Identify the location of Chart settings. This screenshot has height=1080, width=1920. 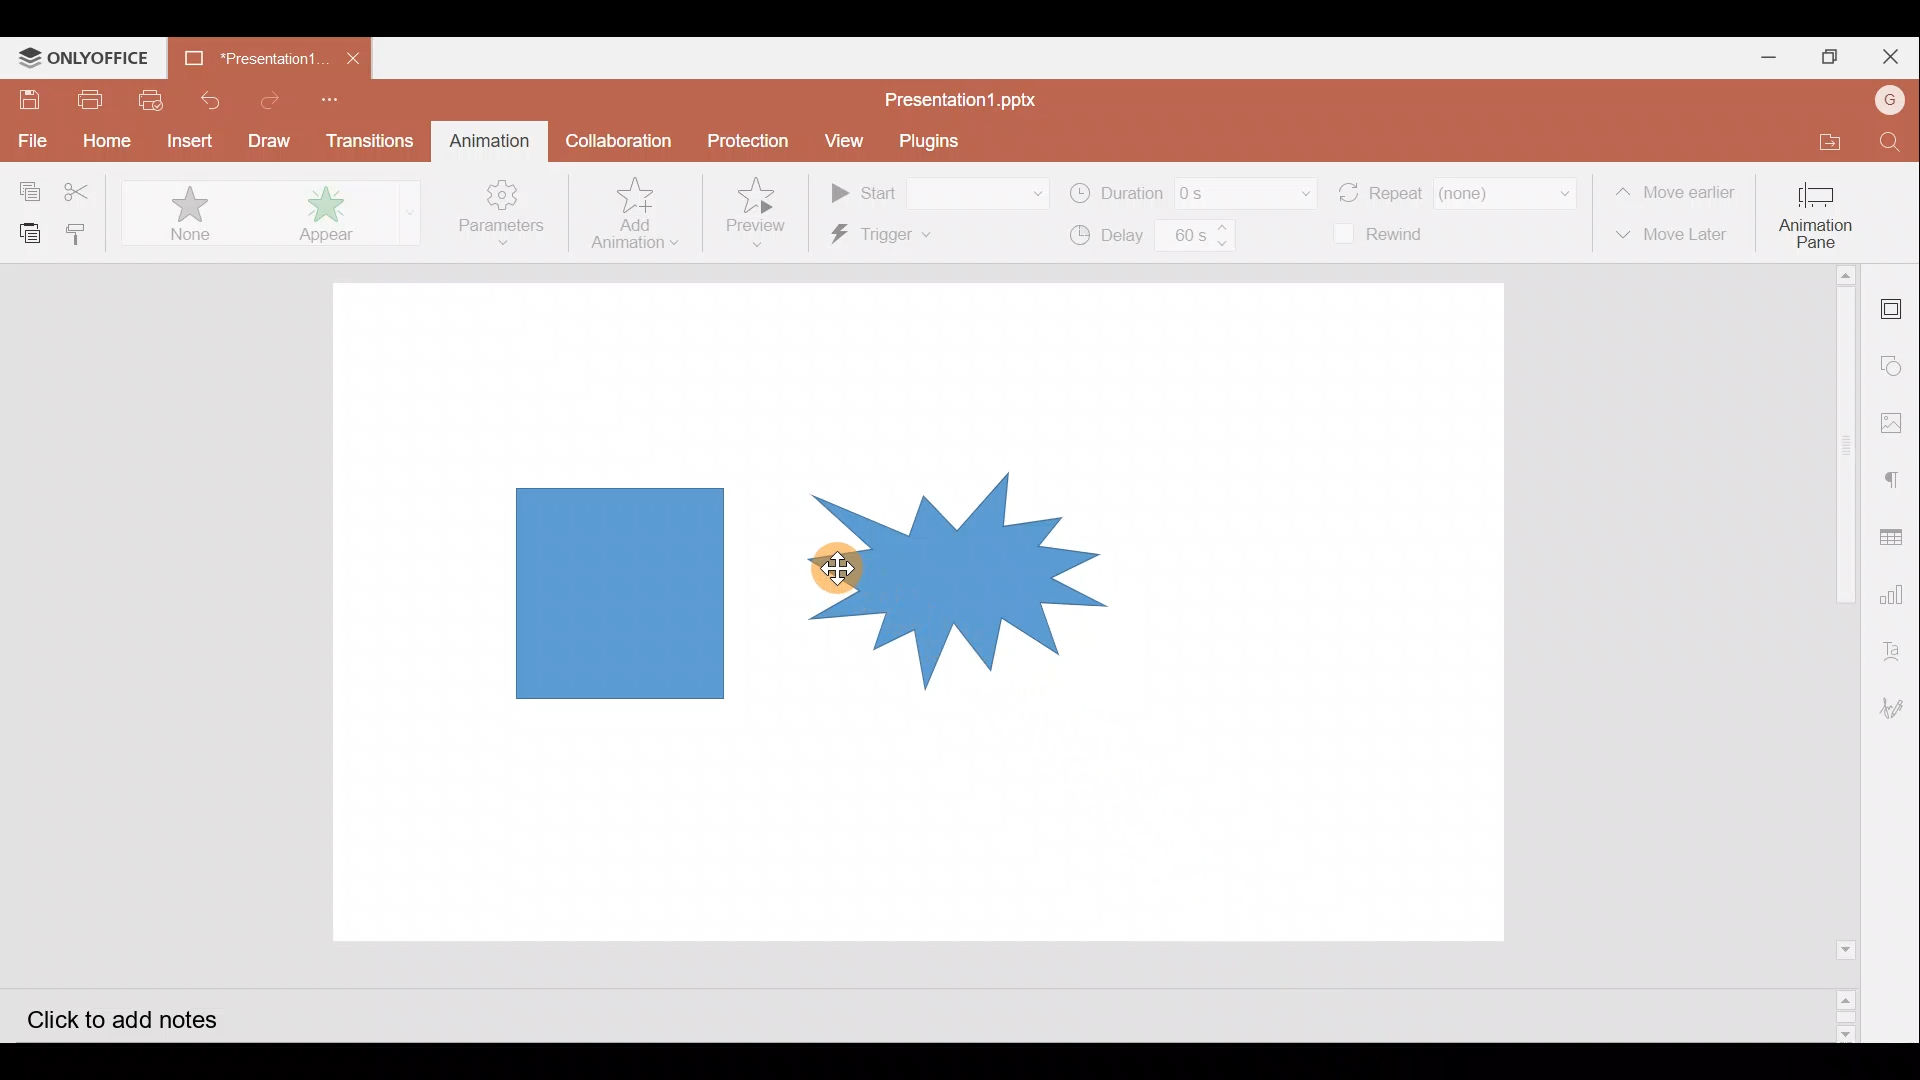
(1896, 593).